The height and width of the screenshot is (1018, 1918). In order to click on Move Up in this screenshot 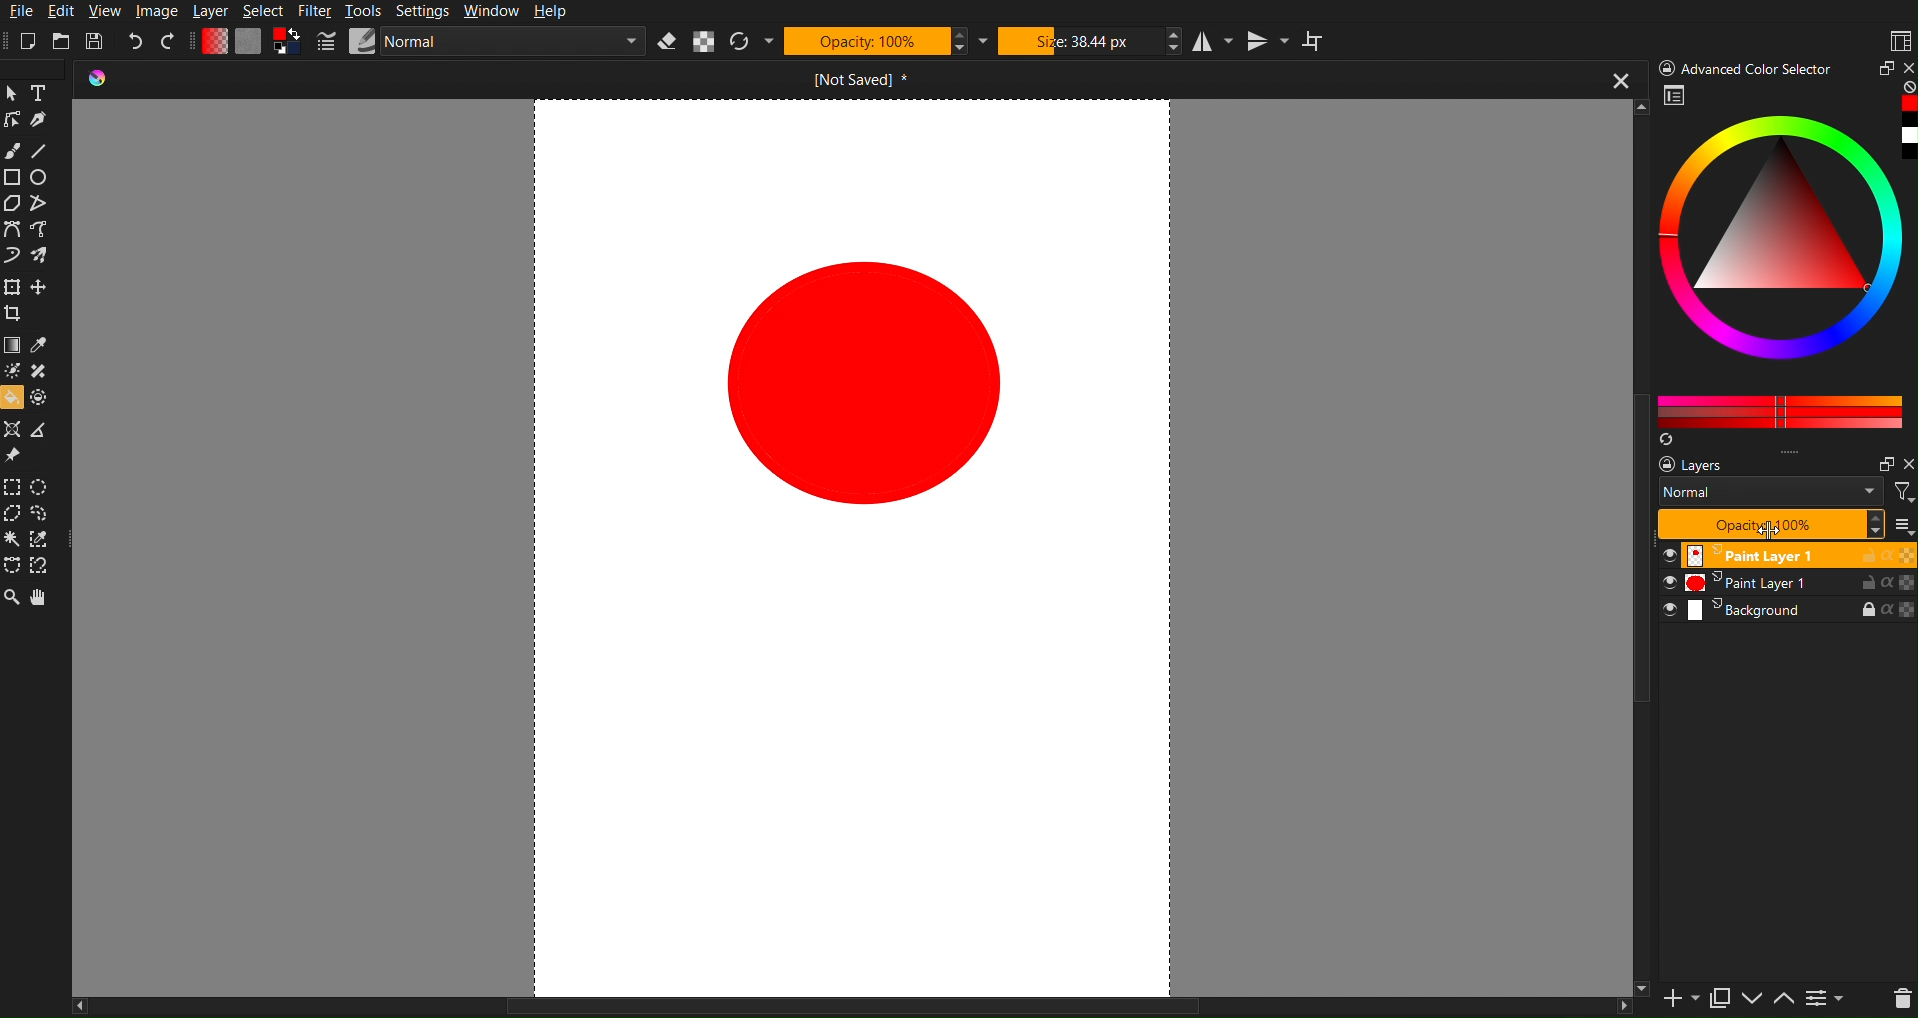, I will do `click(1753, 1003)`.